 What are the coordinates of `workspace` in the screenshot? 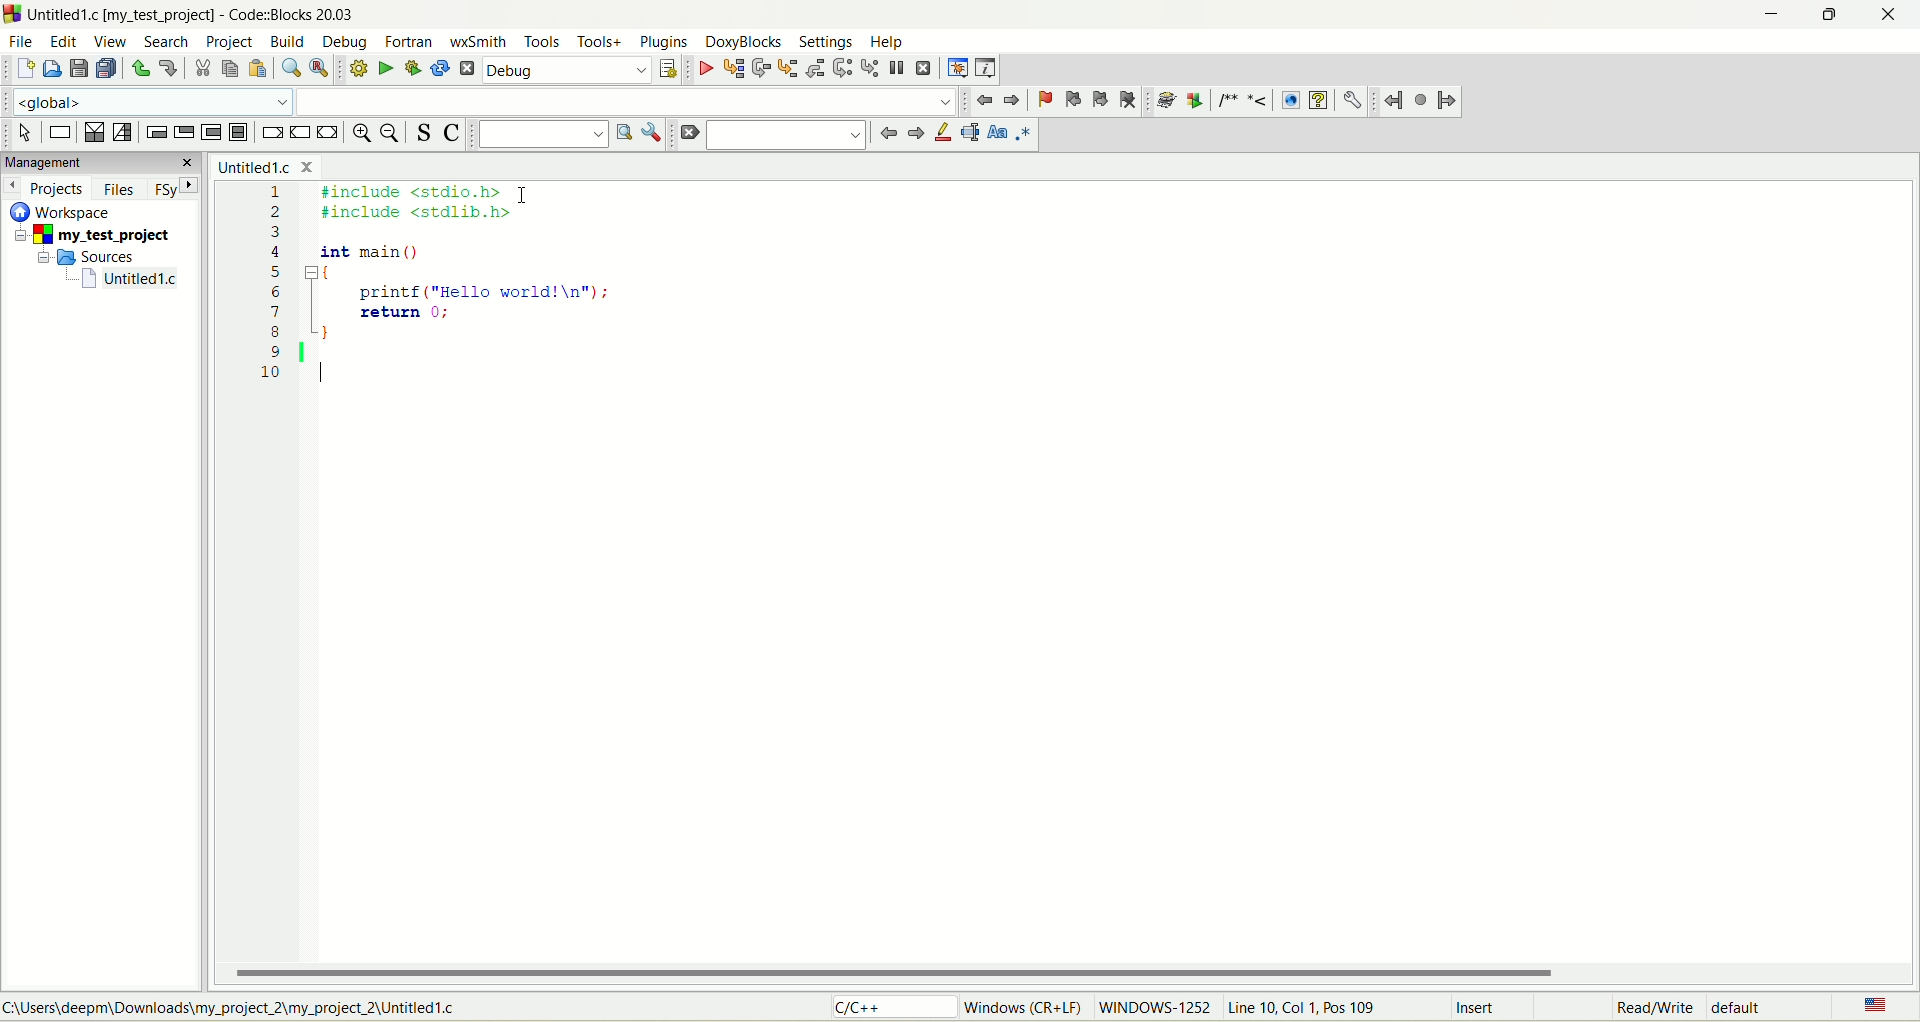 It's located at (63, 212).